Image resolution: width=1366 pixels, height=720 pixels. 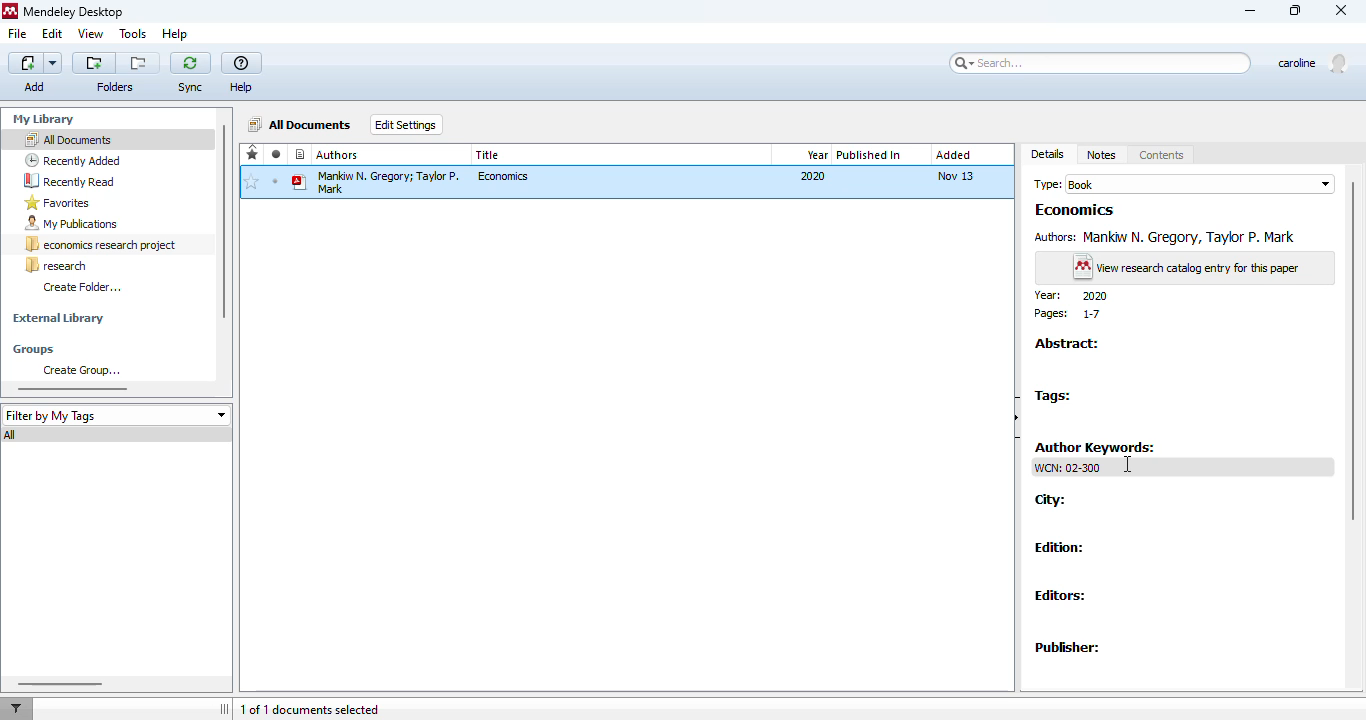 I want to click on pages: 1-7, so click(x=1065, y=314).